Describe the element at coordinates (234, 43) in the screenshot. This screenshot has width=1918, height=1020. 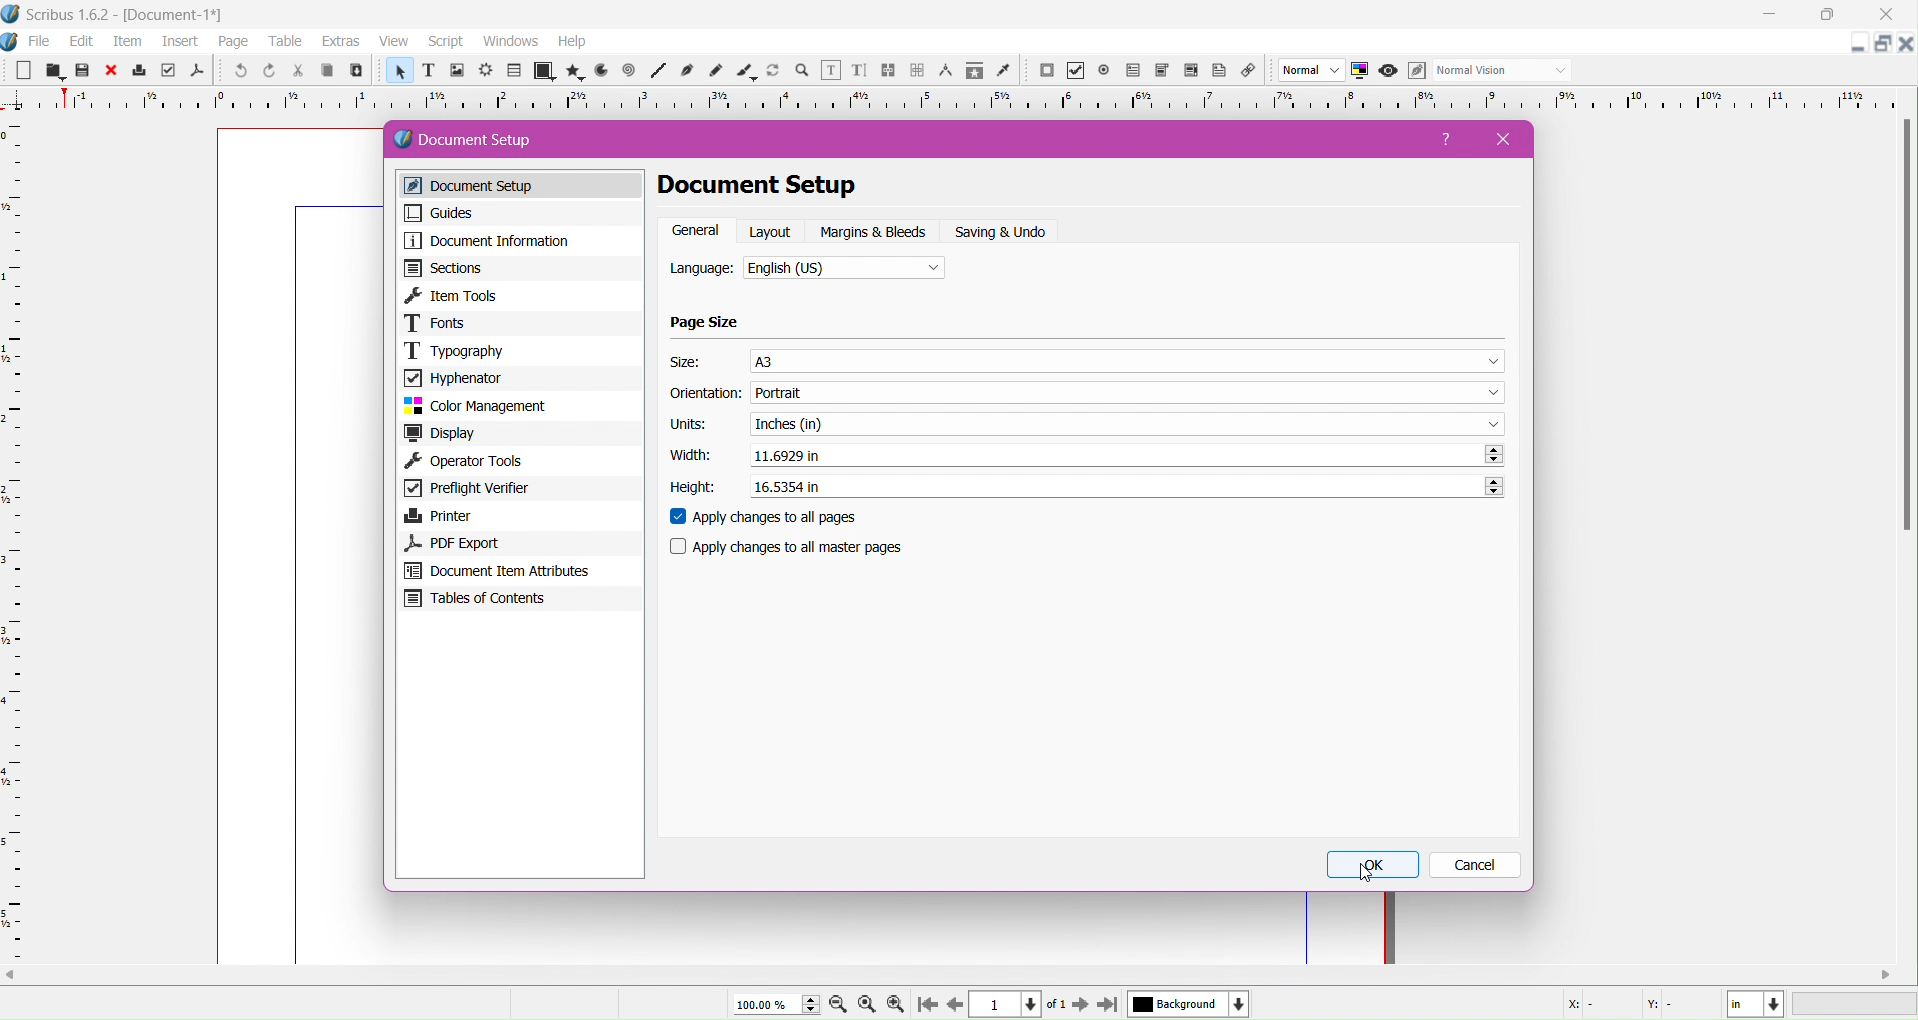
I see `page menu` at that location.